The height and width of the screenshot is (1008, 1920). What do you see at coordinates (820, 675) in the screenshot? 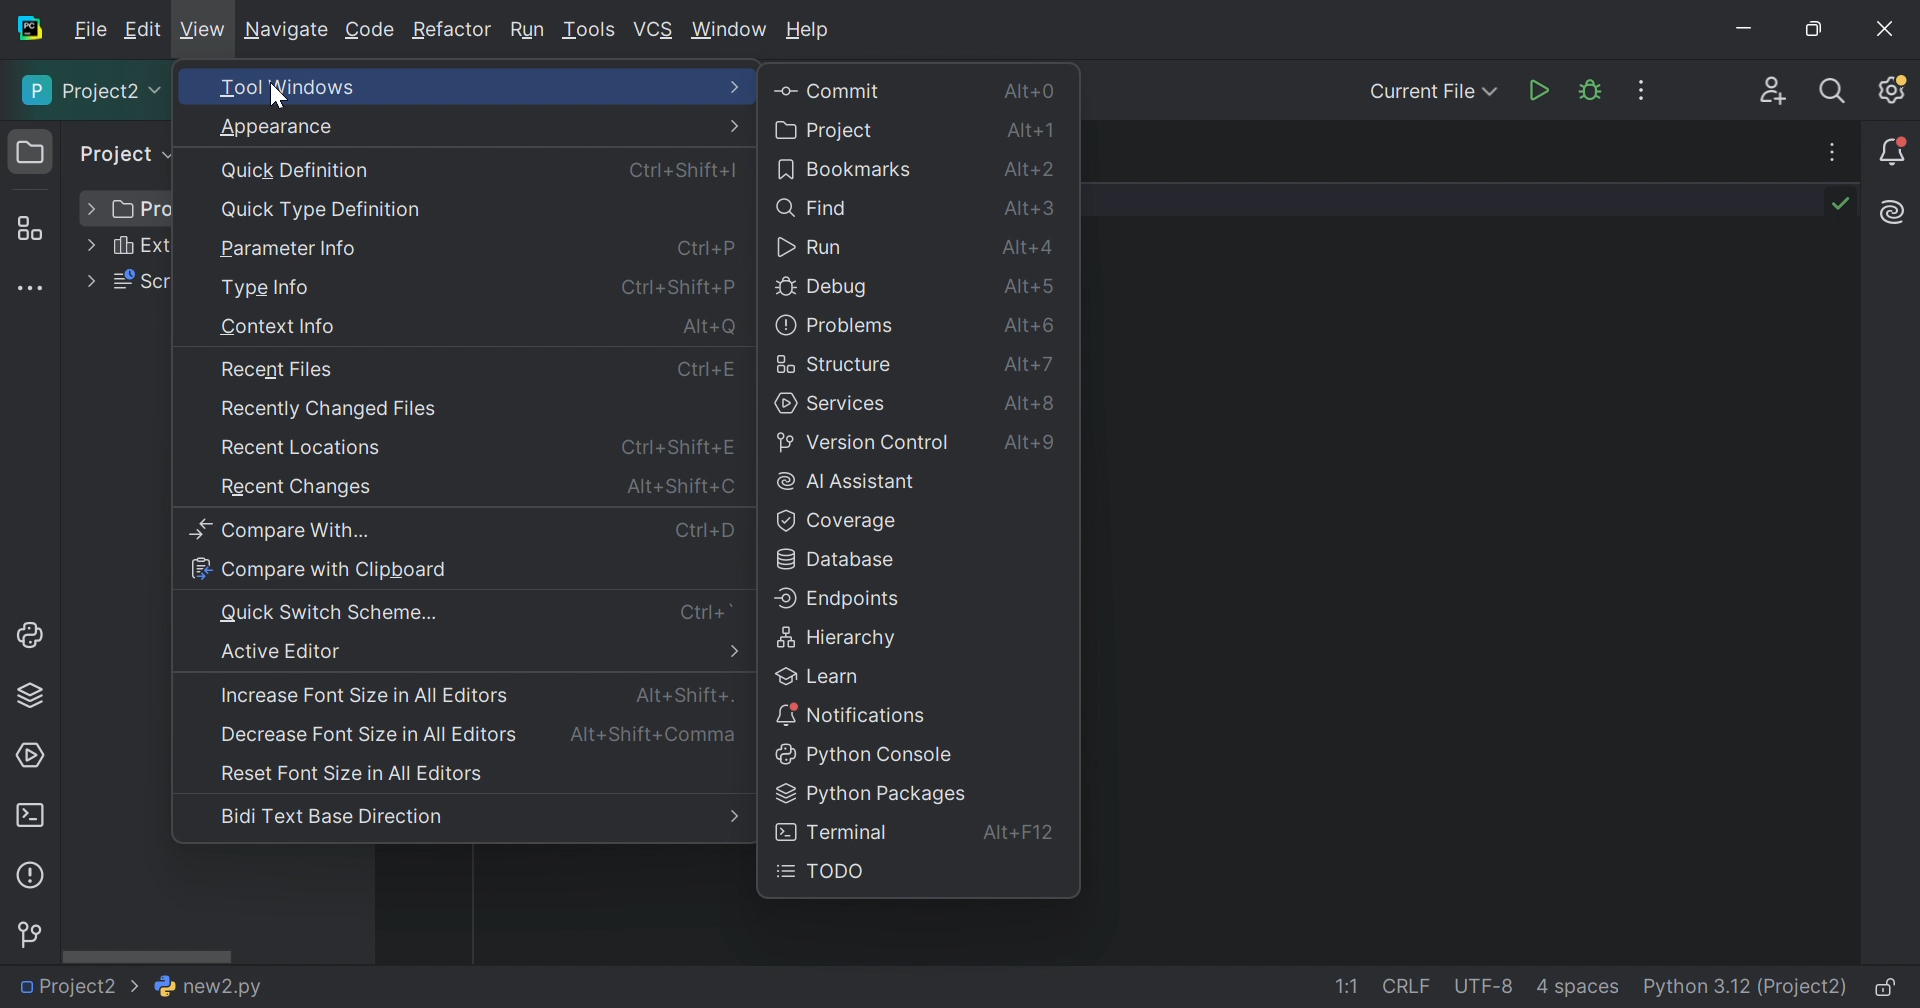
I see `Learn` at bounding box center [820, 675].